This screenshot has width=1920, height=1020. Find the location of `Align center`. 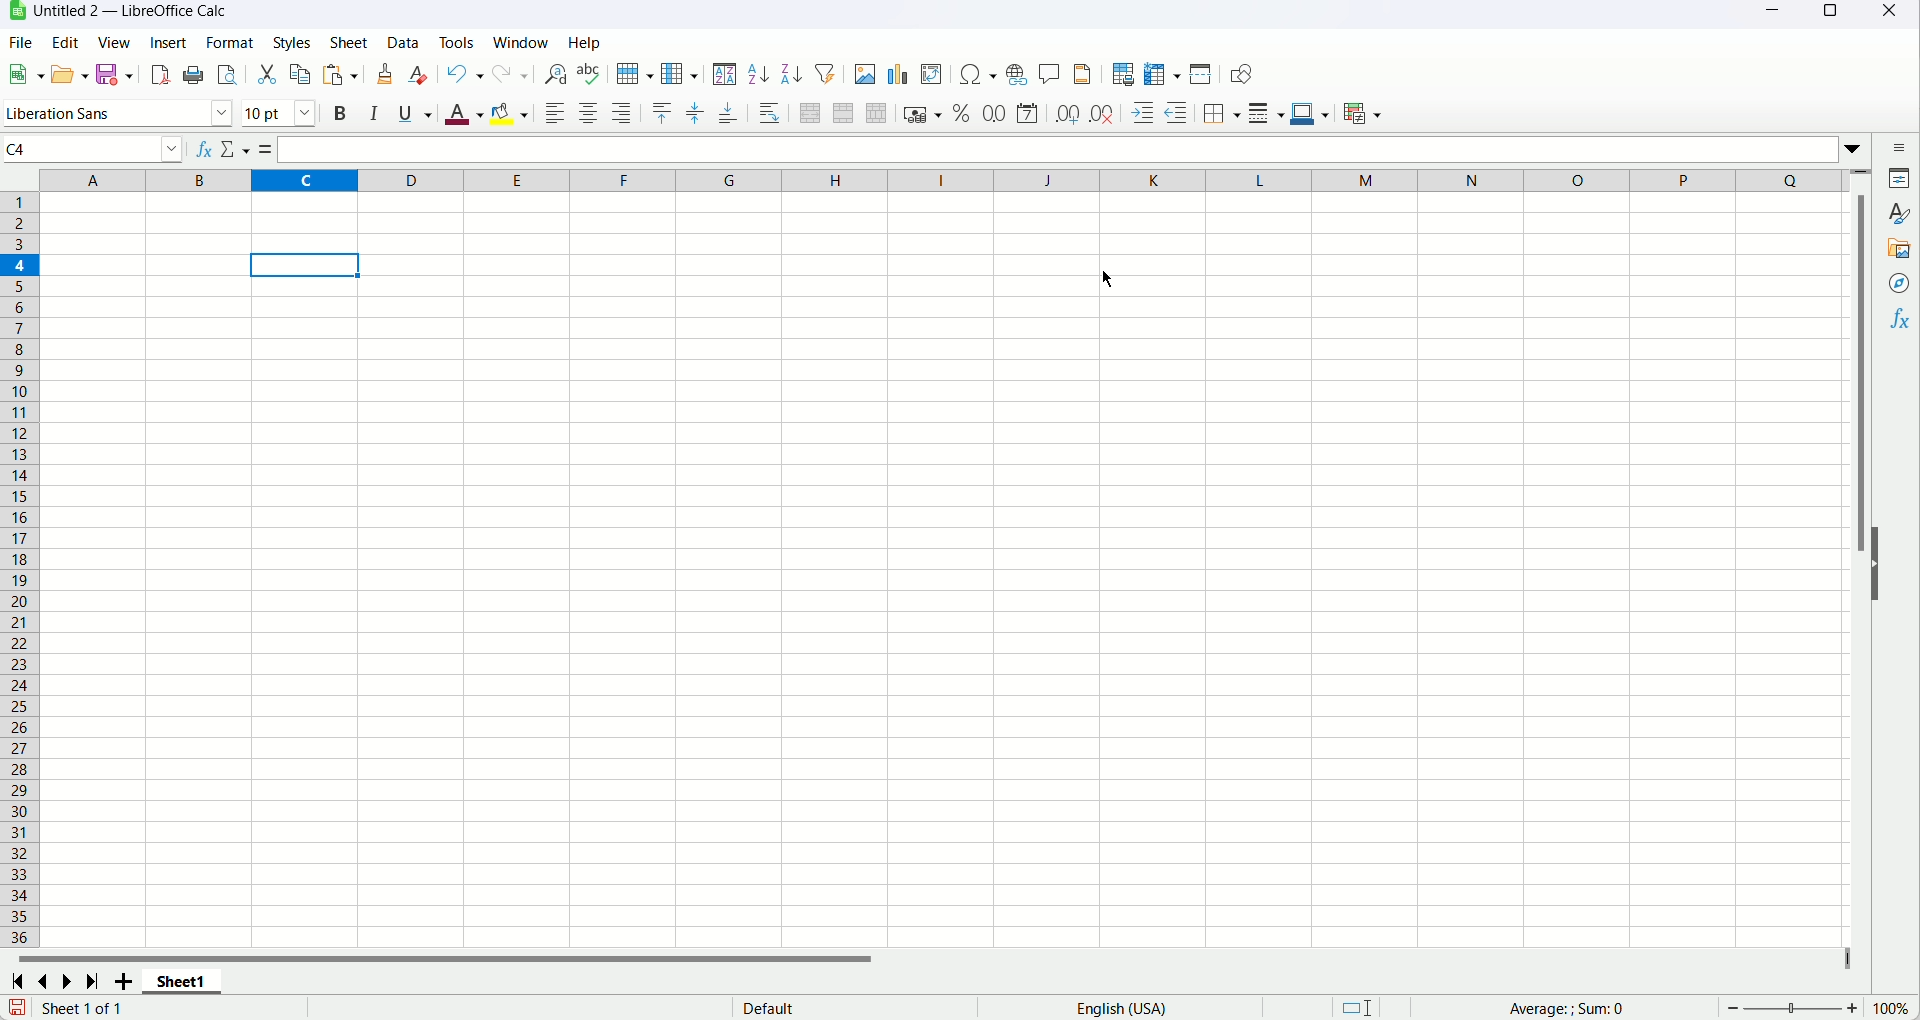

Align center is located at coordinates (590, 114).